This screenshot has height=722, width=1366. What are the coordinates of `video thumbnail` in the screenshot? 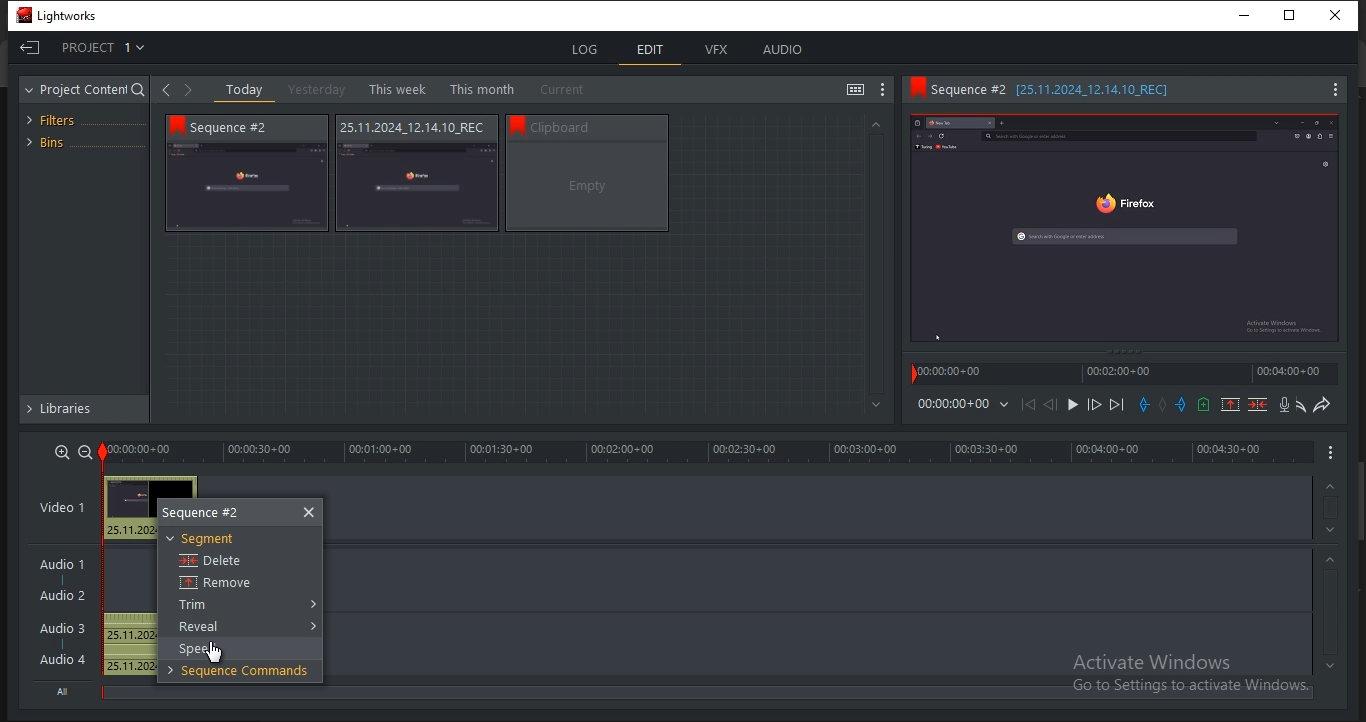 It's located at (587, 186).